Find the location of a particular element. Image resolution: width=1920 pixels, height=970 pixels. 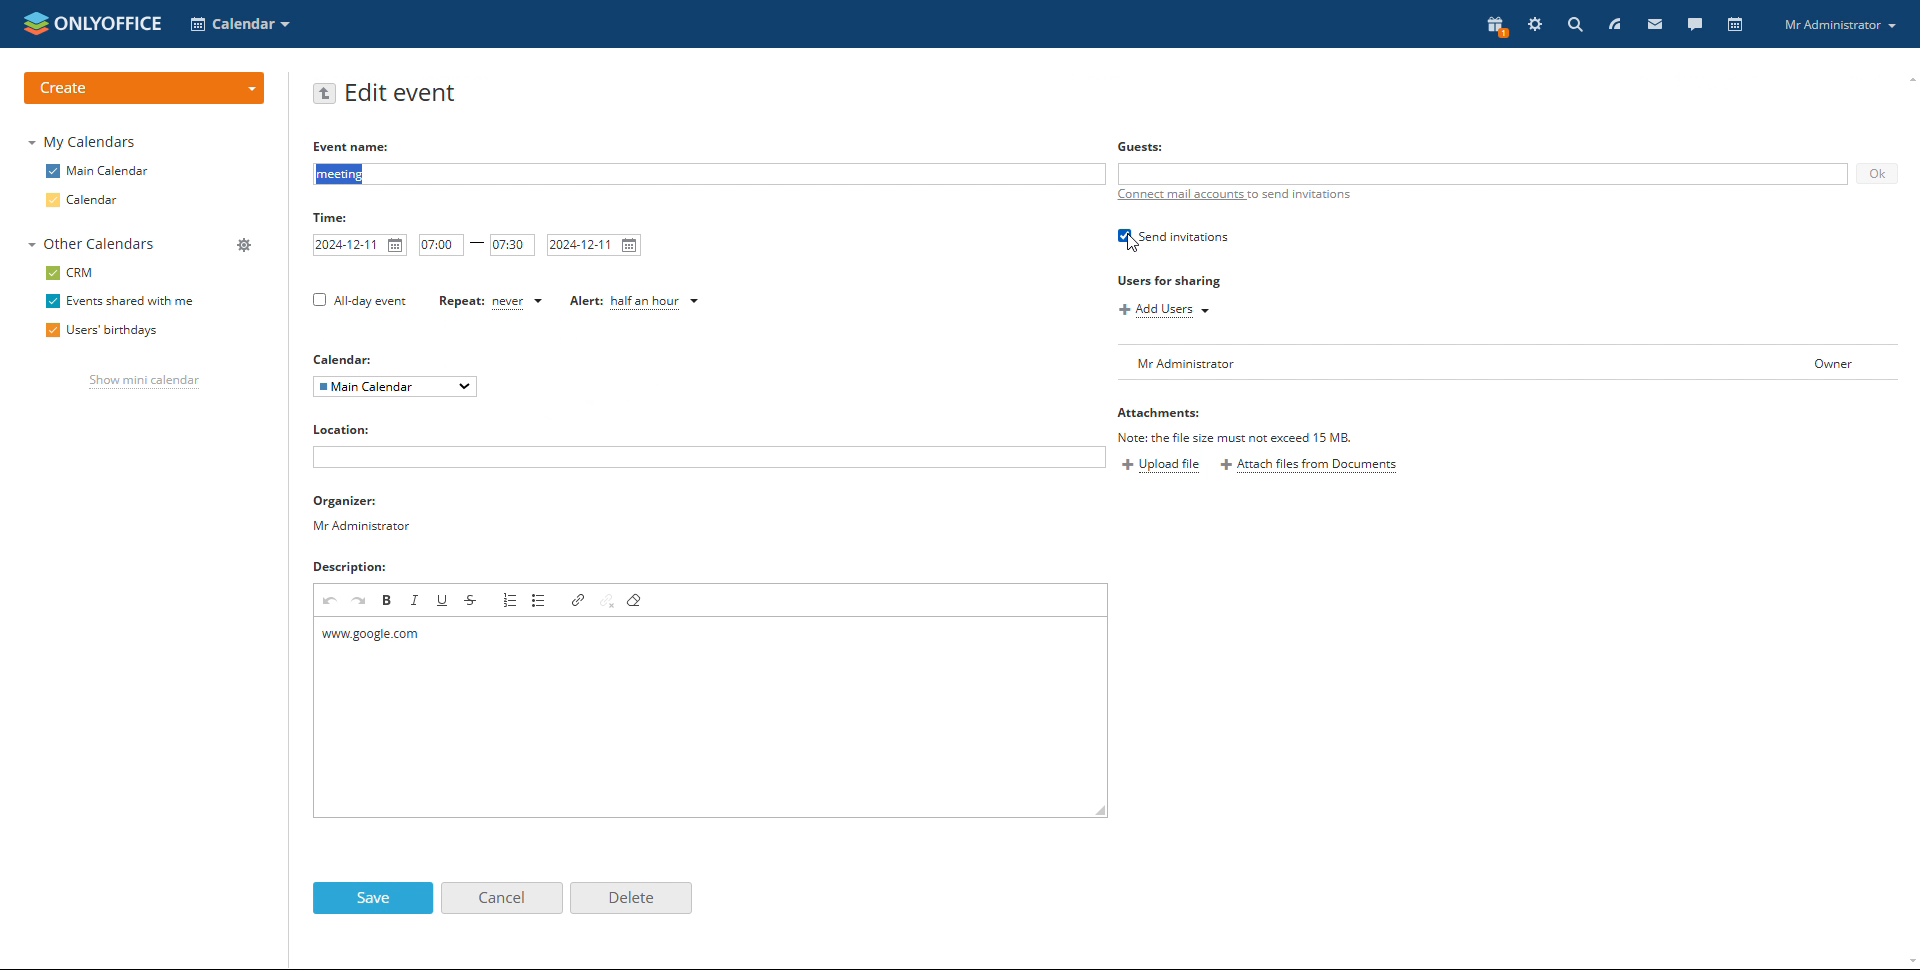

to send invitations is located at coordinates (1298, 194).